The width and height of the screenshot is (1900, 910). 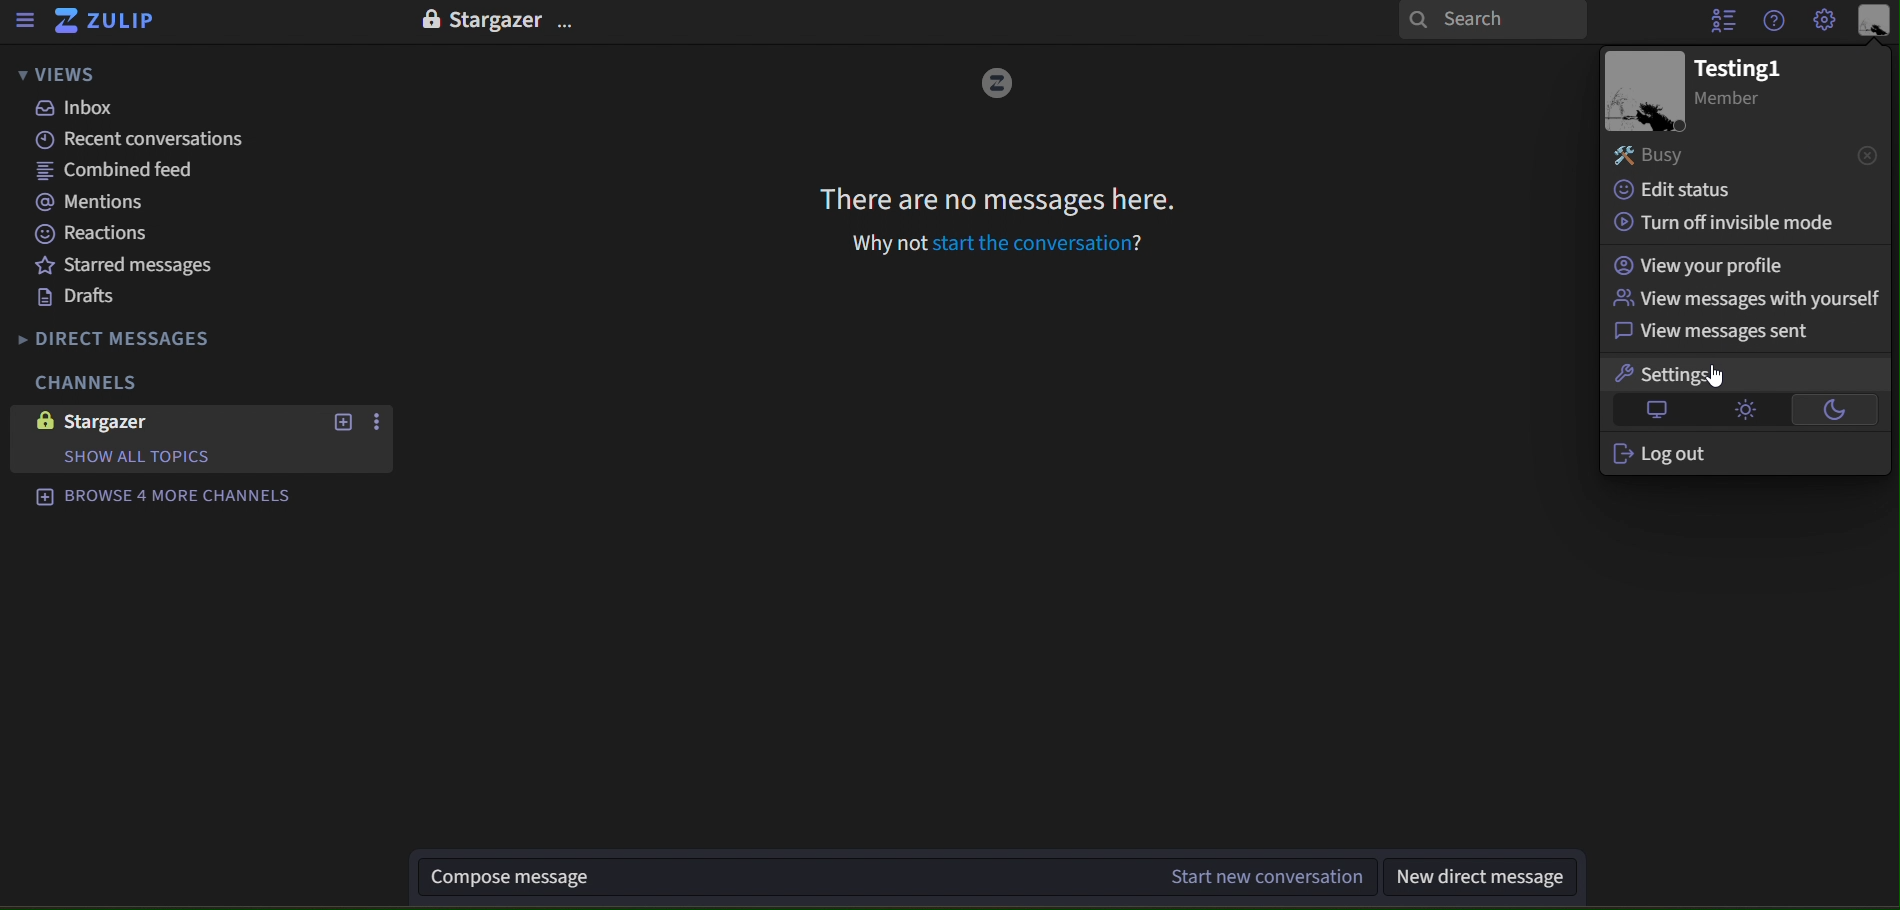 What do you see at coordinates (1710, 379) in the screenshot?
I see `cursor` at bounding box center [1710, 379].